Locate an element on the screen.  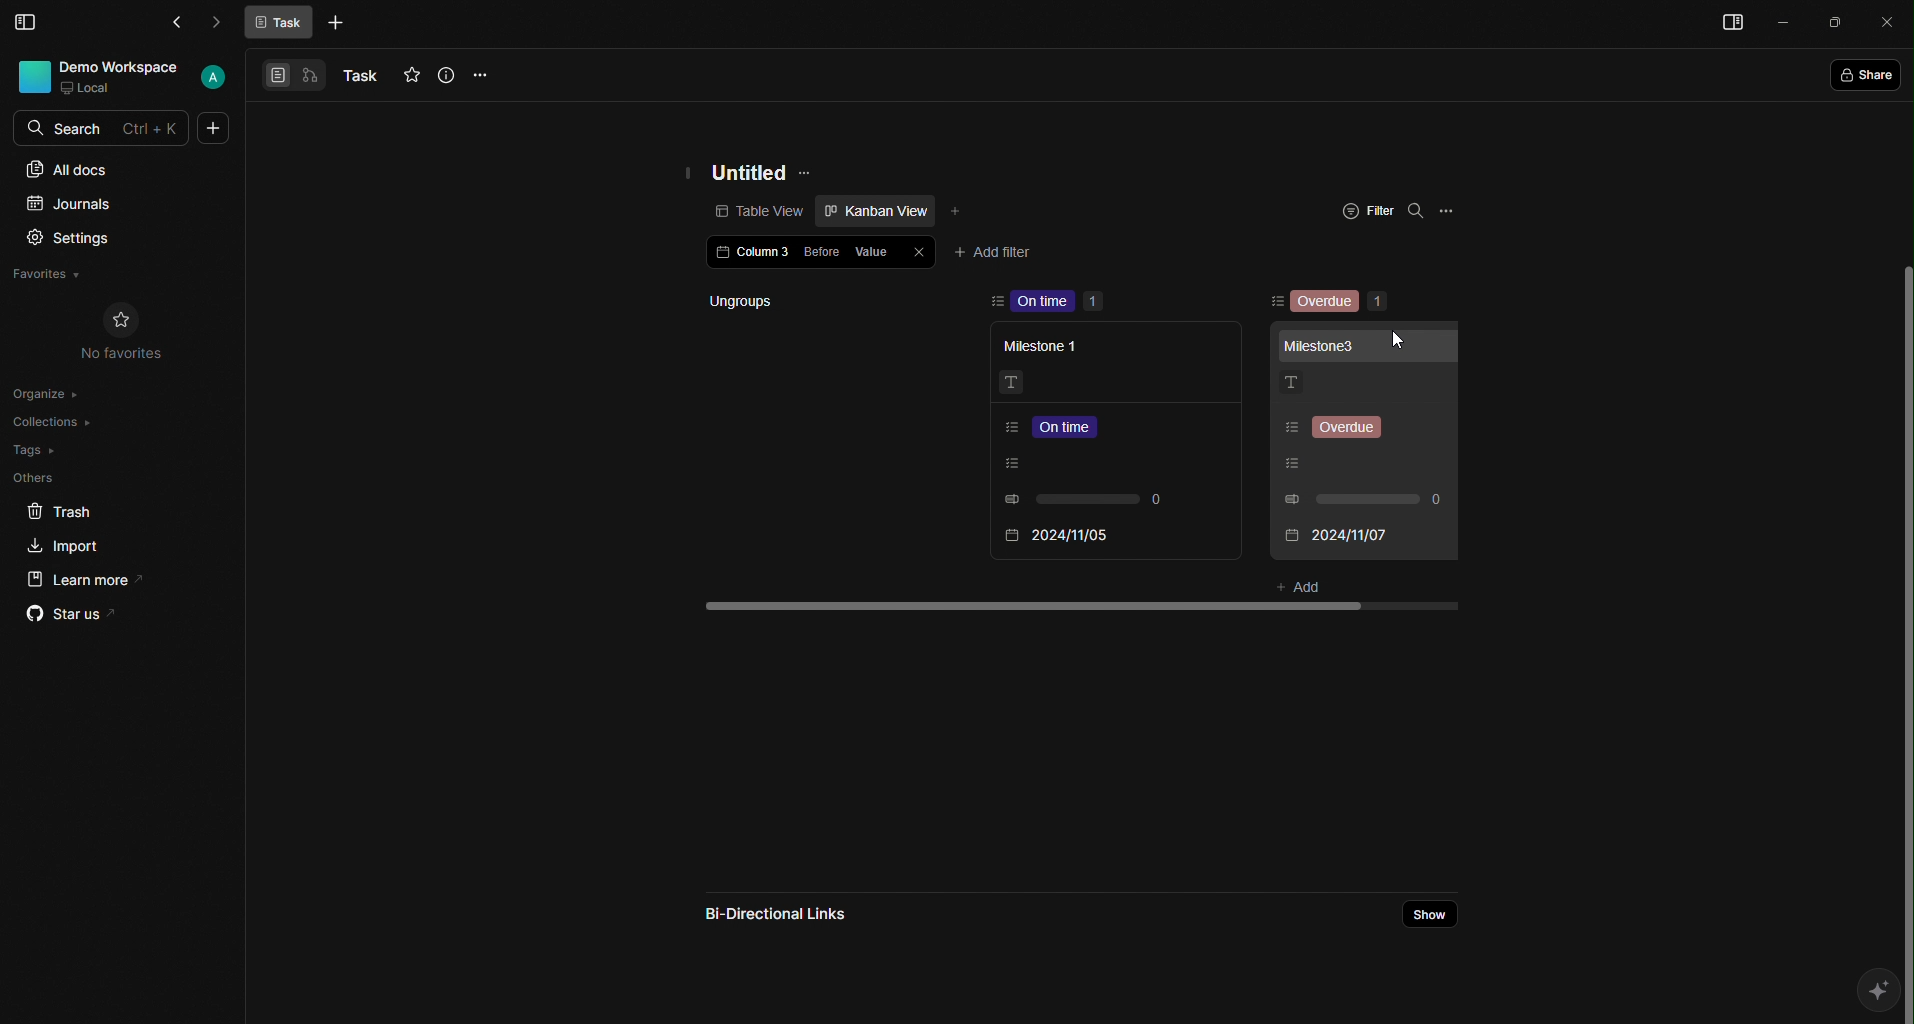
Collections is located at coordinates (56, 424).